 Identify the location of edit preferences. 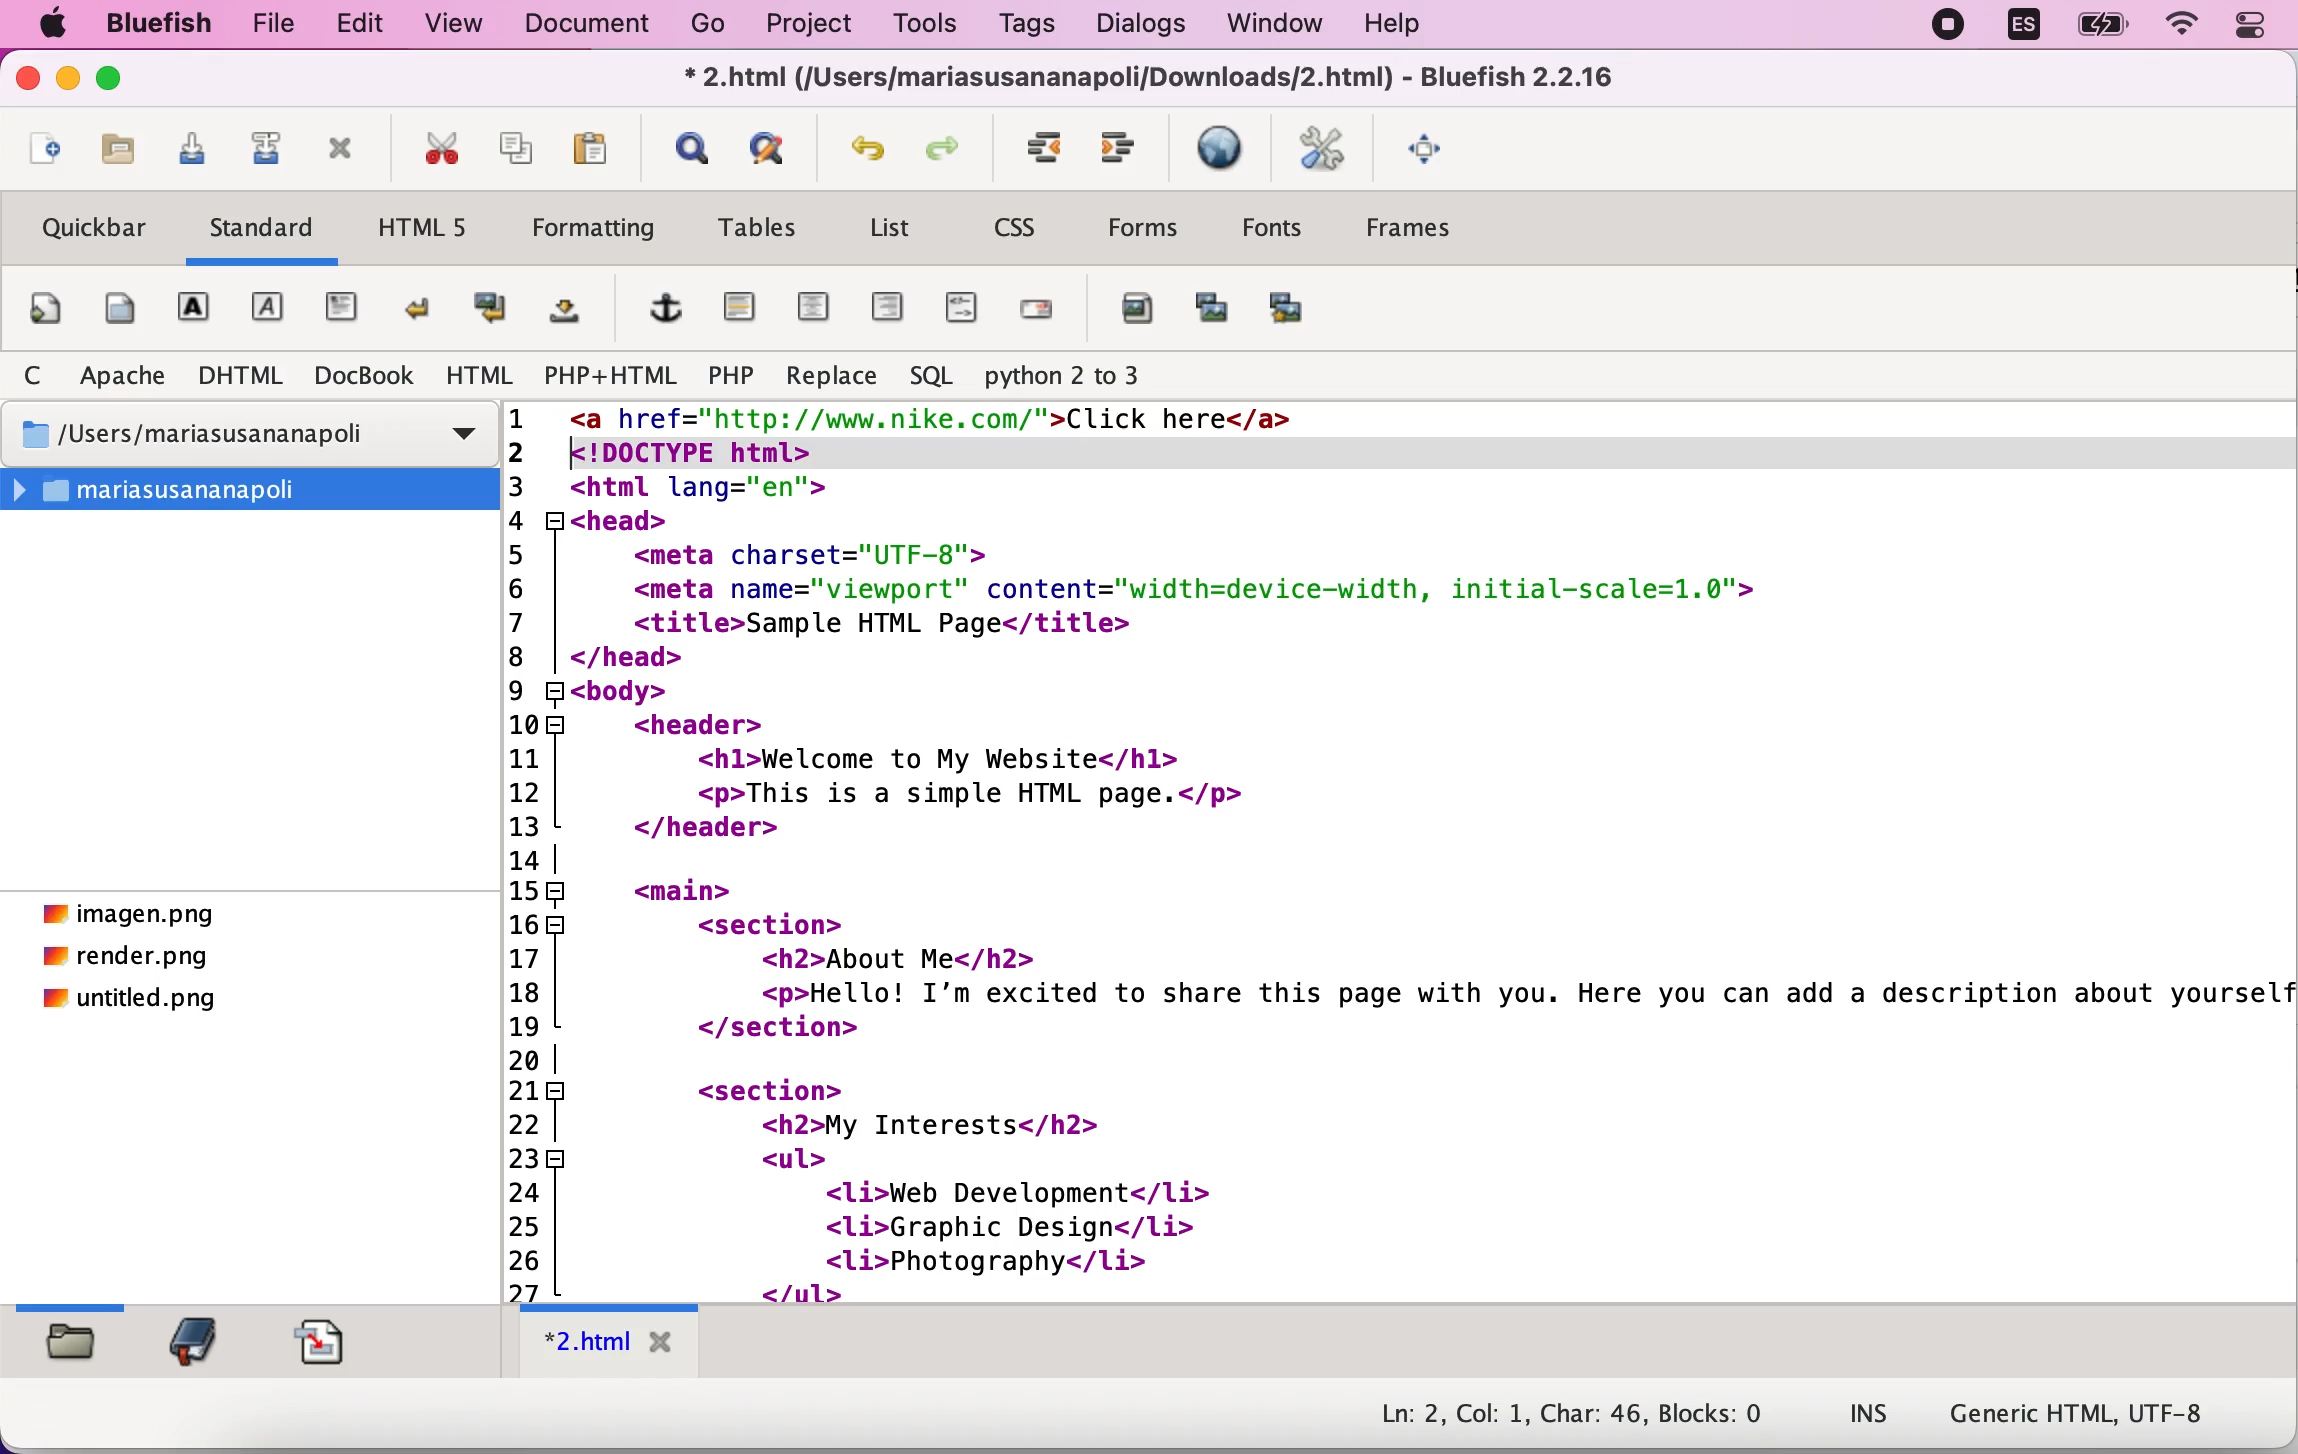
(1320, 153).